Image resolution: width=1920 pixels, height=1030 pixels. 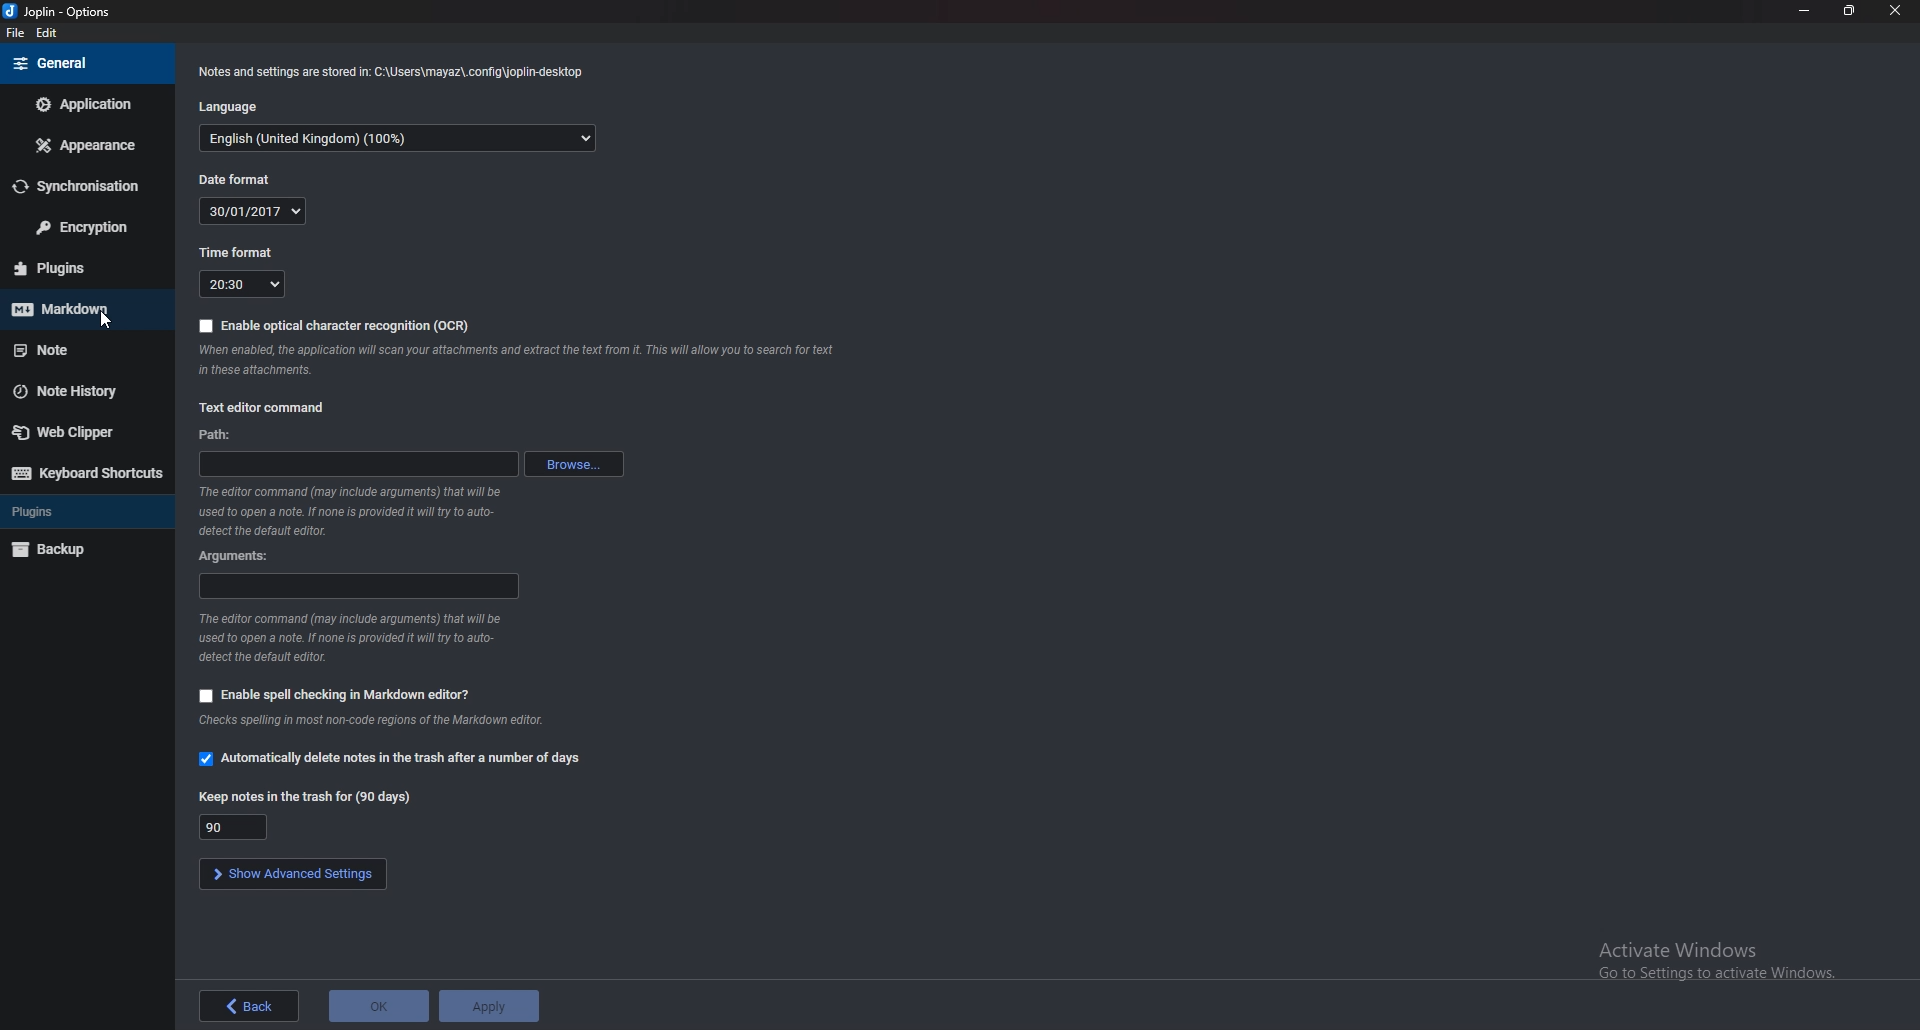 What do you see at coordinates (493, 1005) in the screenshot?
I see `apply` at bounding box center [493, 1005].